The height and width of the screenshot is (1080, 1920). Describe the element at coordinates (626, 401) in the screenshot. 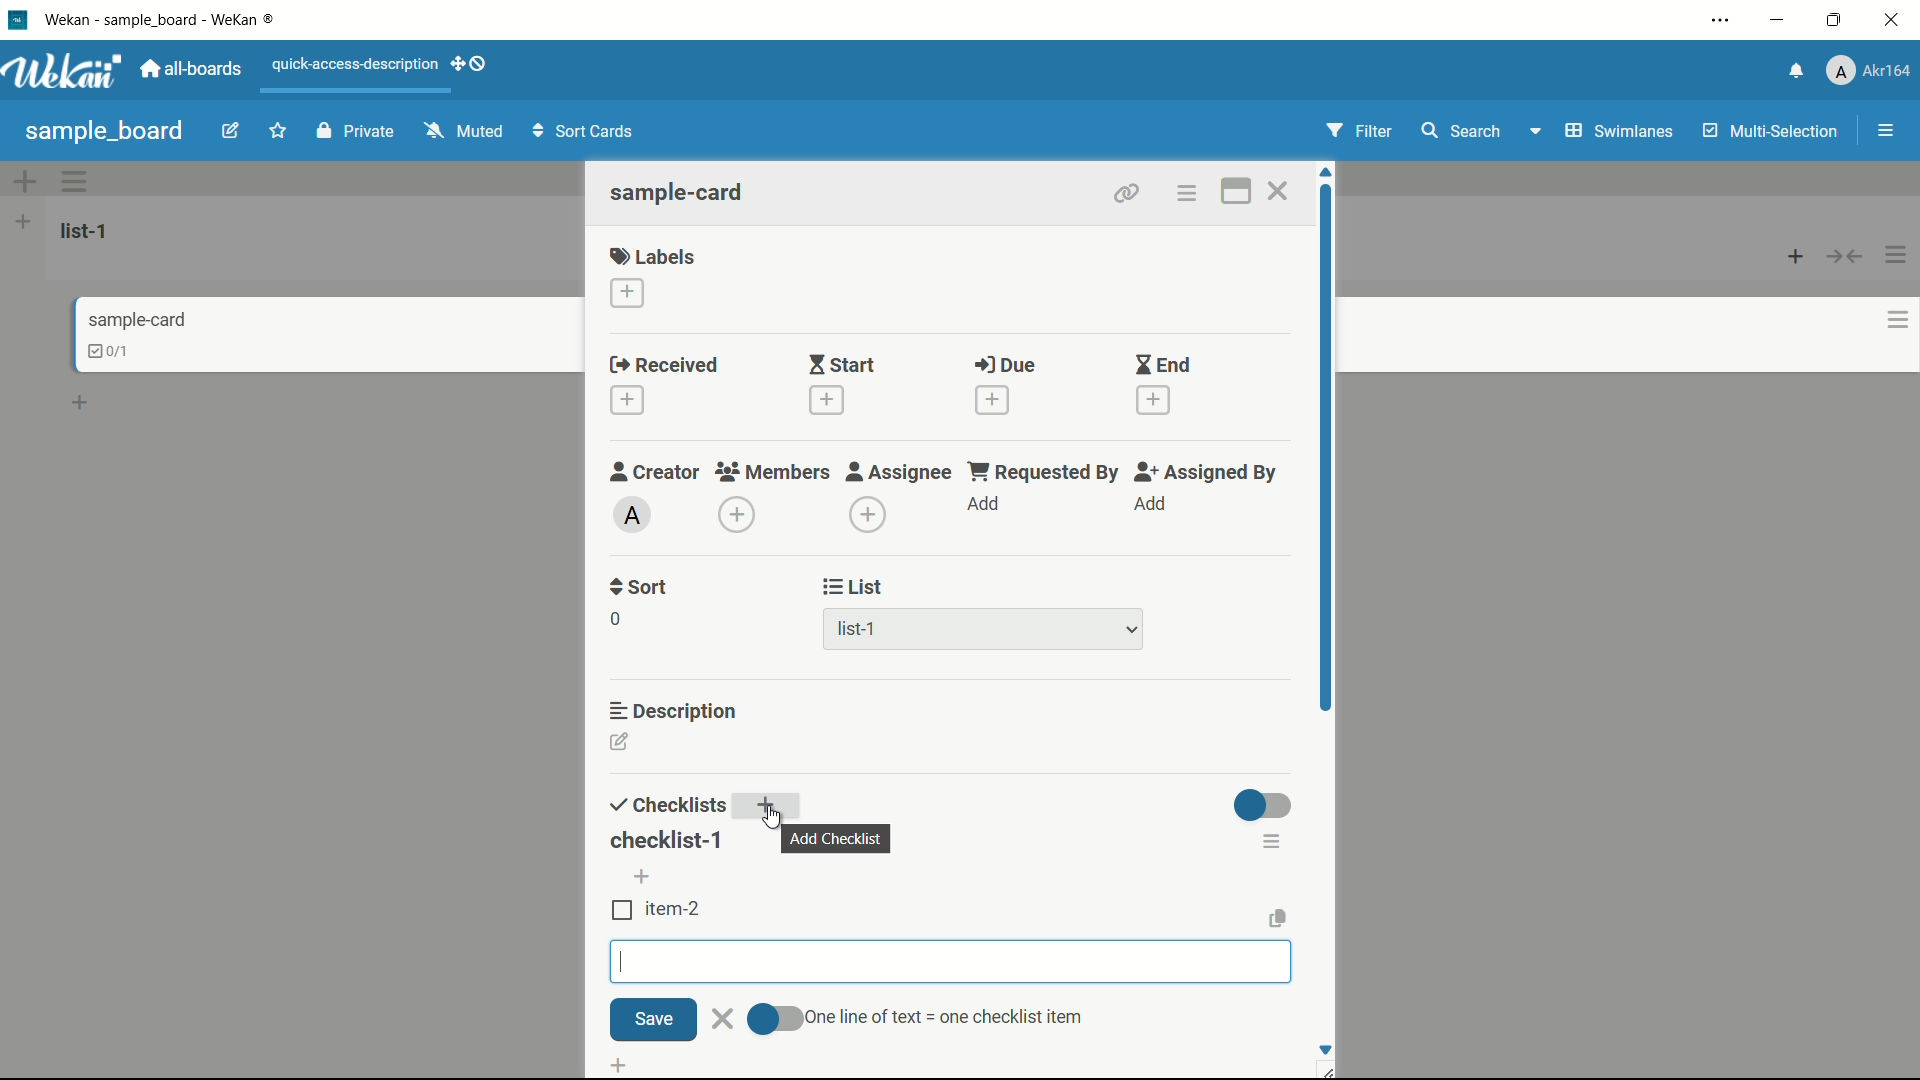

I see `add date` at that location.